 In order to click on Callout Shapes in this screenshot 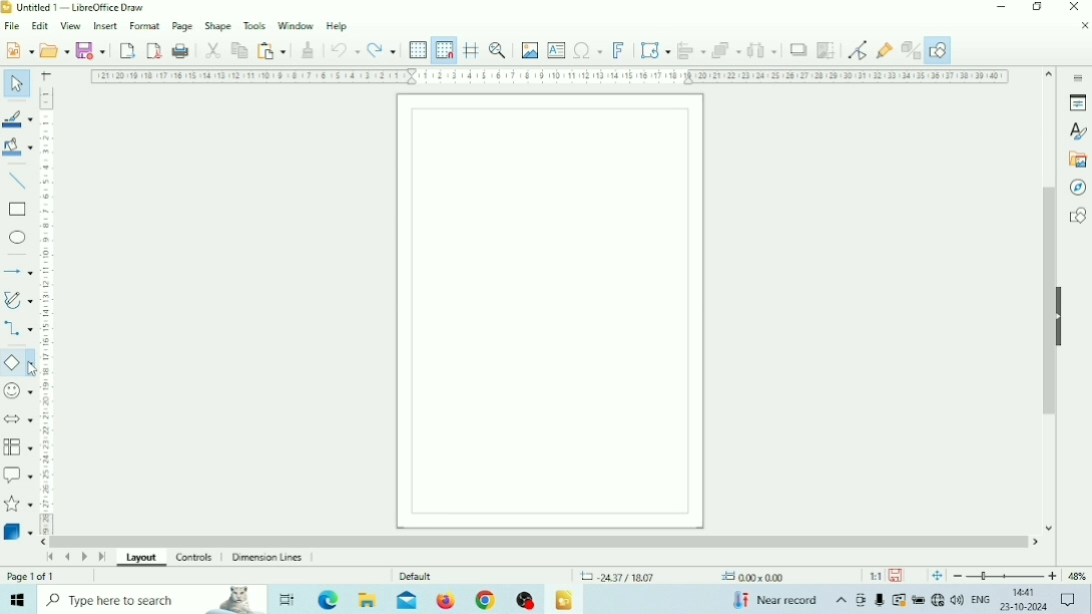, I will do `click(18, 475)`.